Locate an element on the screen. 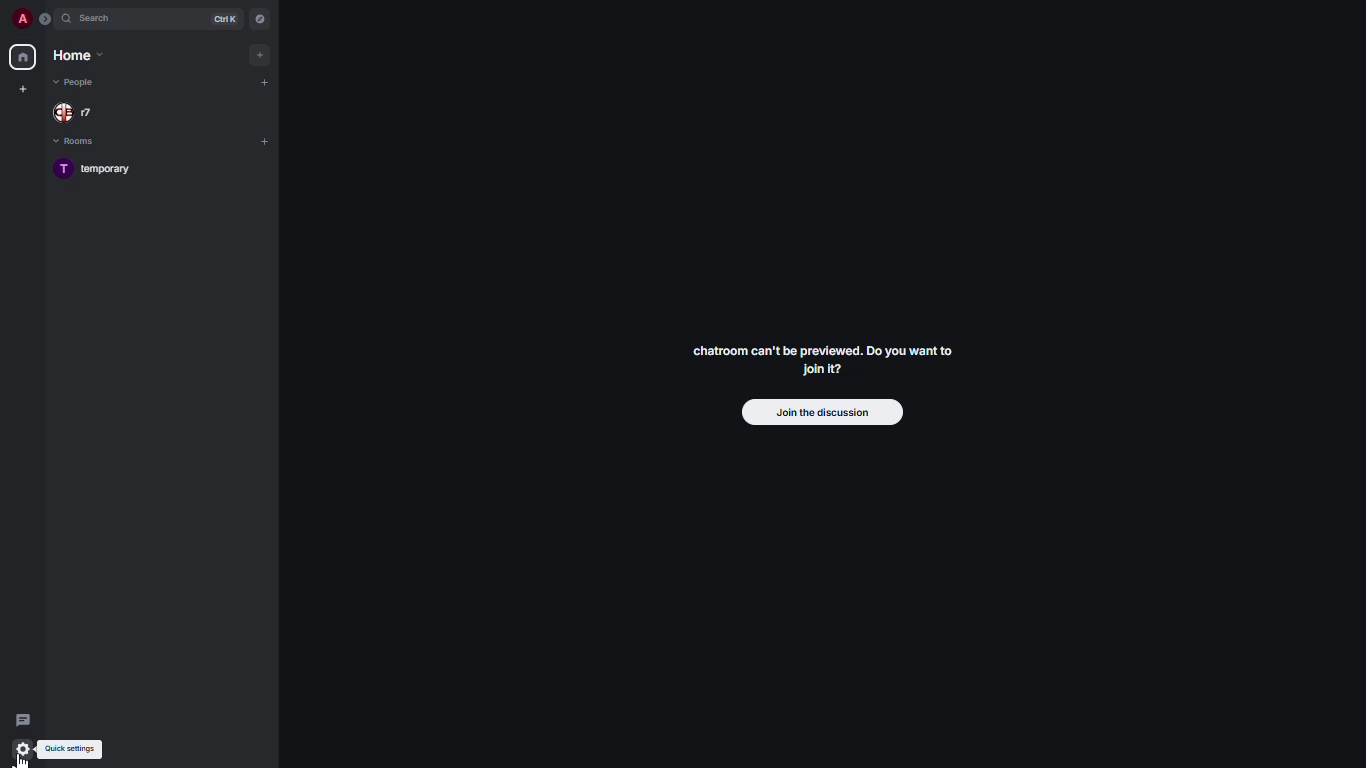 The image size is (1366, 768). join the discussion is located at coordinates (822, 411).